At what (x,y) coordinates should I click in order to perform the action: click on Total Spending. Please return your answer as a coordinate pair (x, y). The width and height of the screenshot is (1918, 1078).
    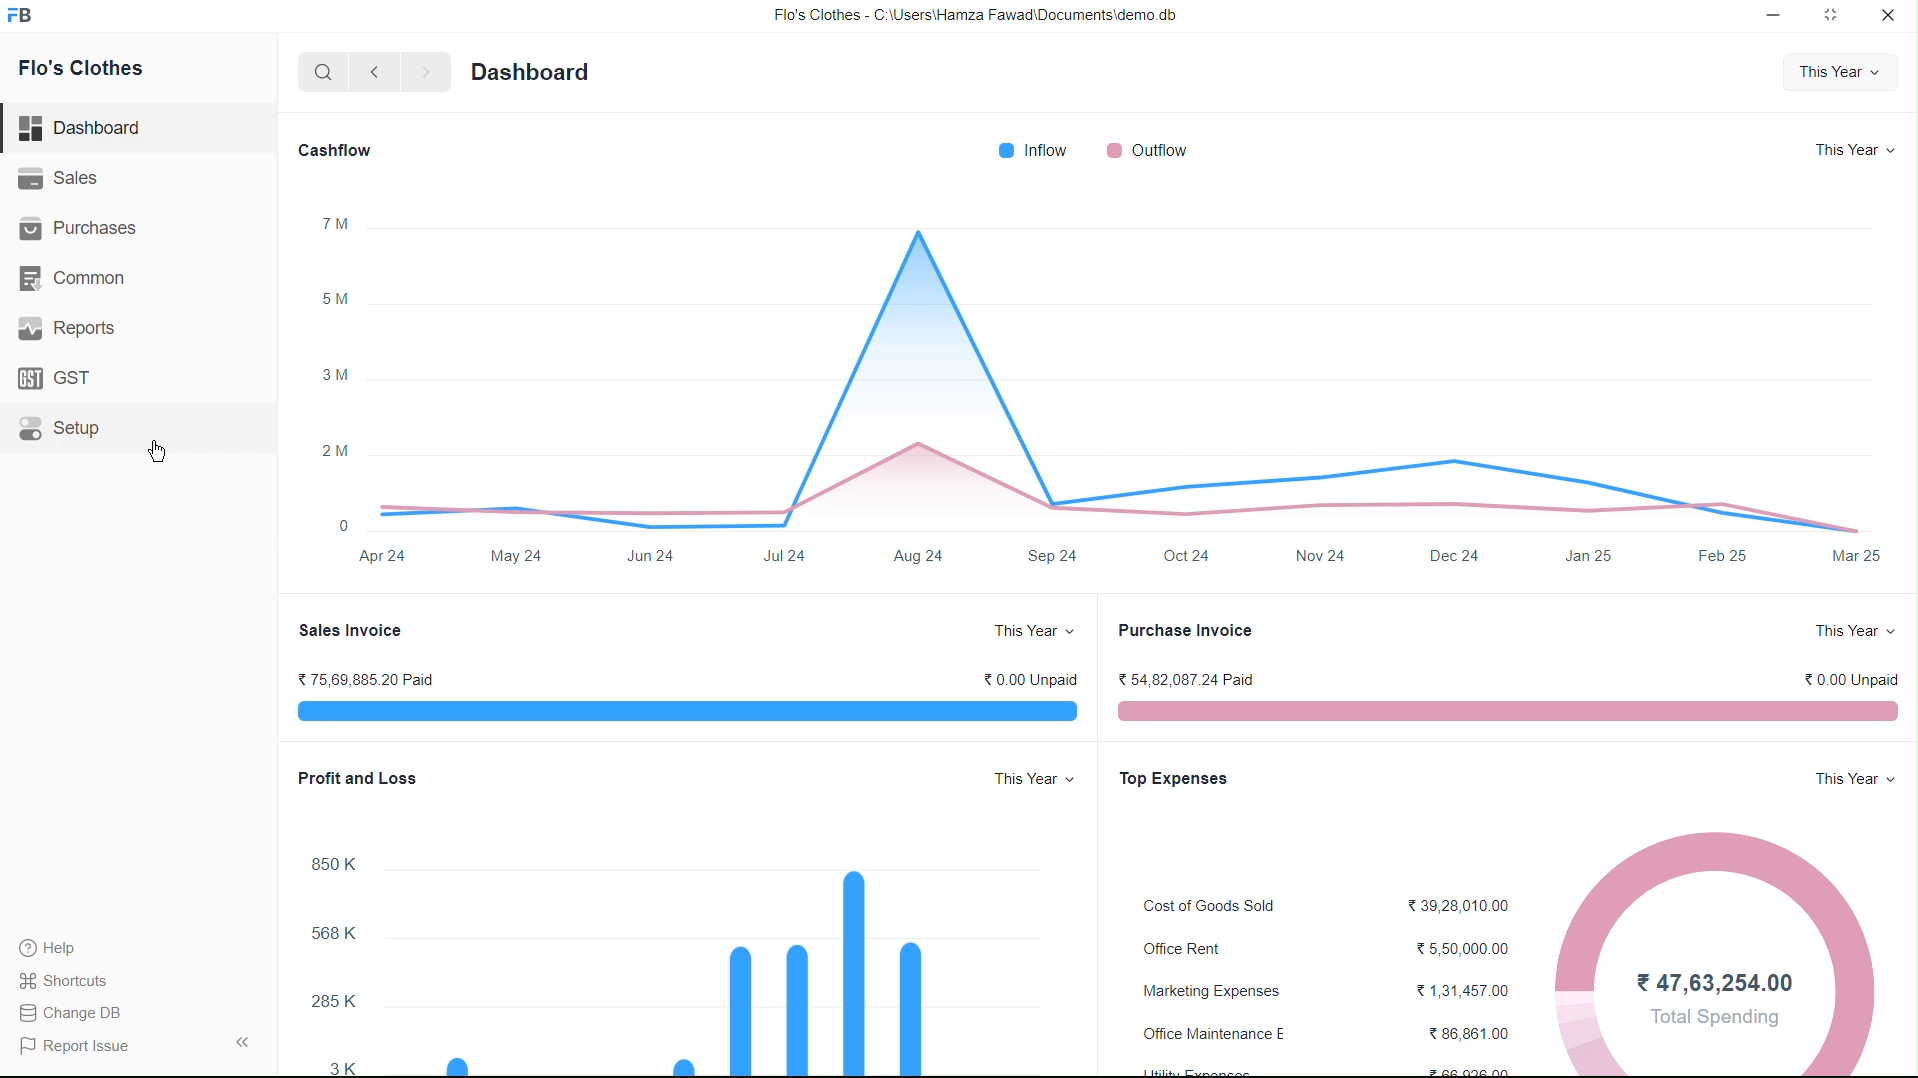
    Looking at the image, I should click on (1718, 1017).